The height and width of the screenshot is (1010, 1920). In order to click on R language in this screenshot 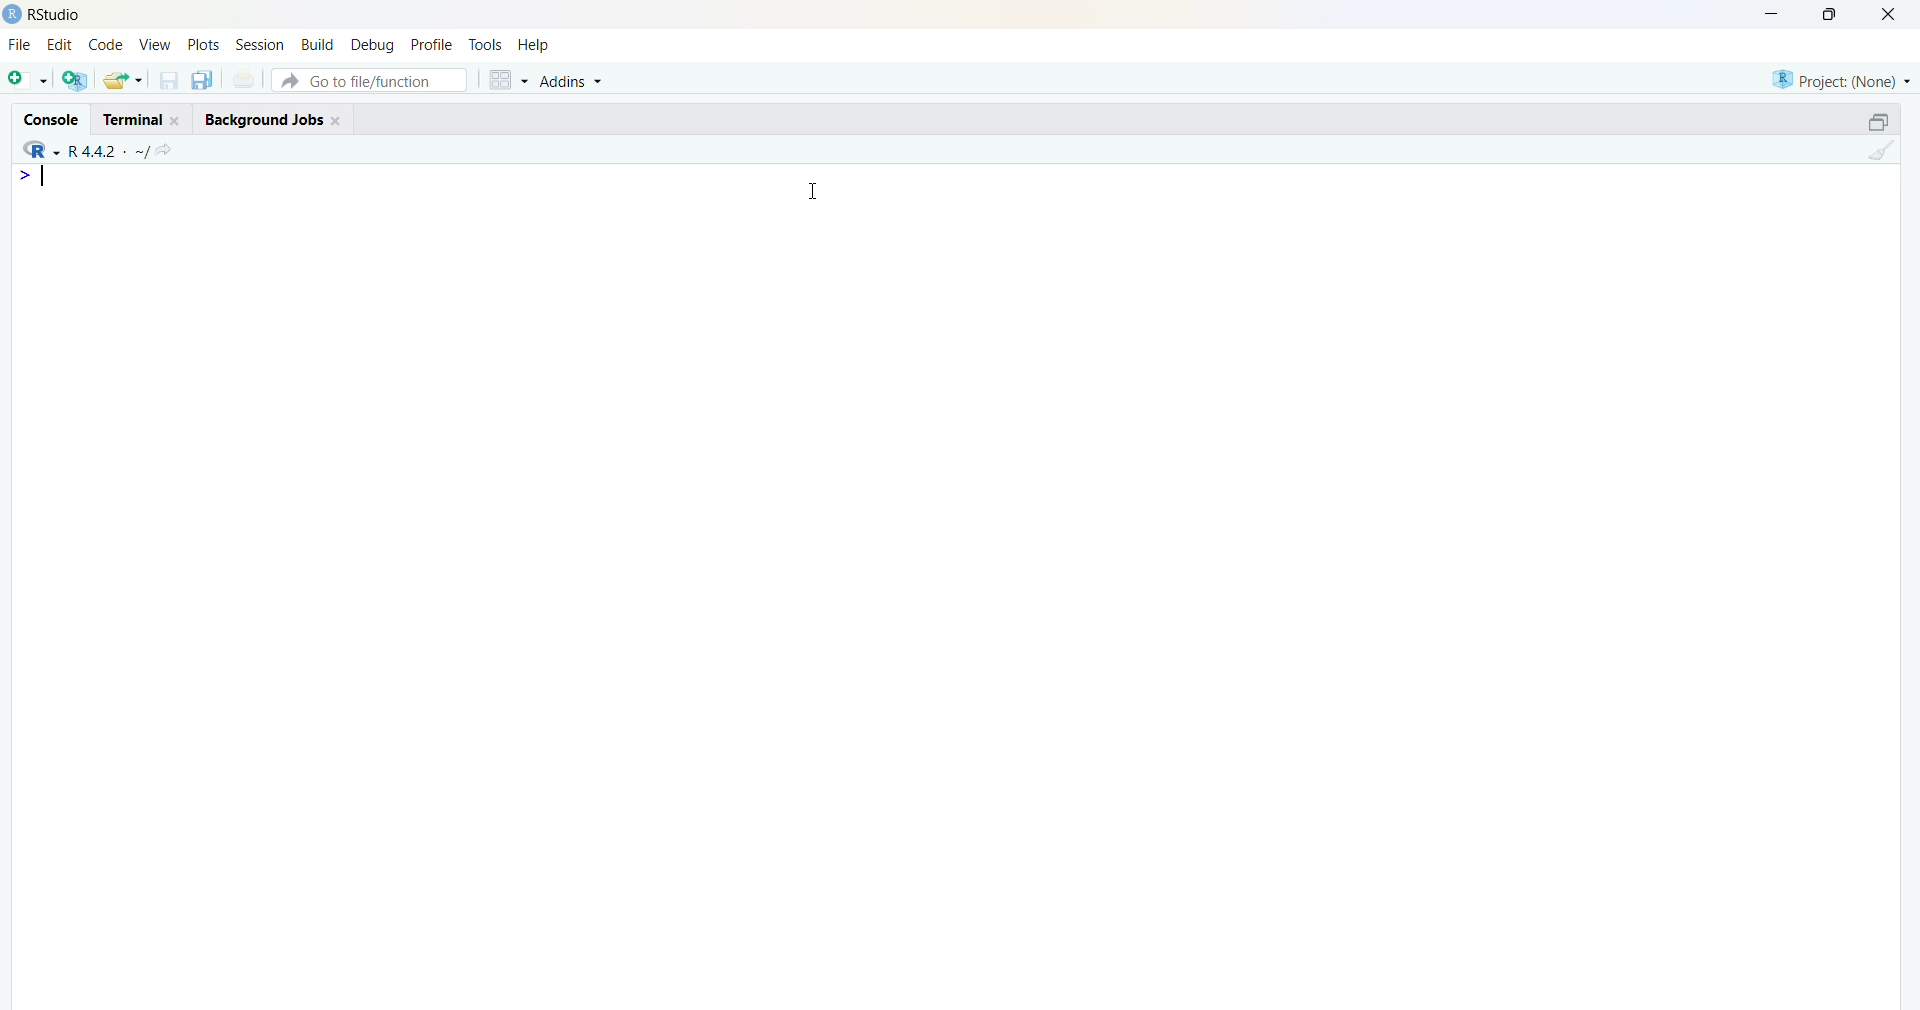, I will do `click(37, 150)`.